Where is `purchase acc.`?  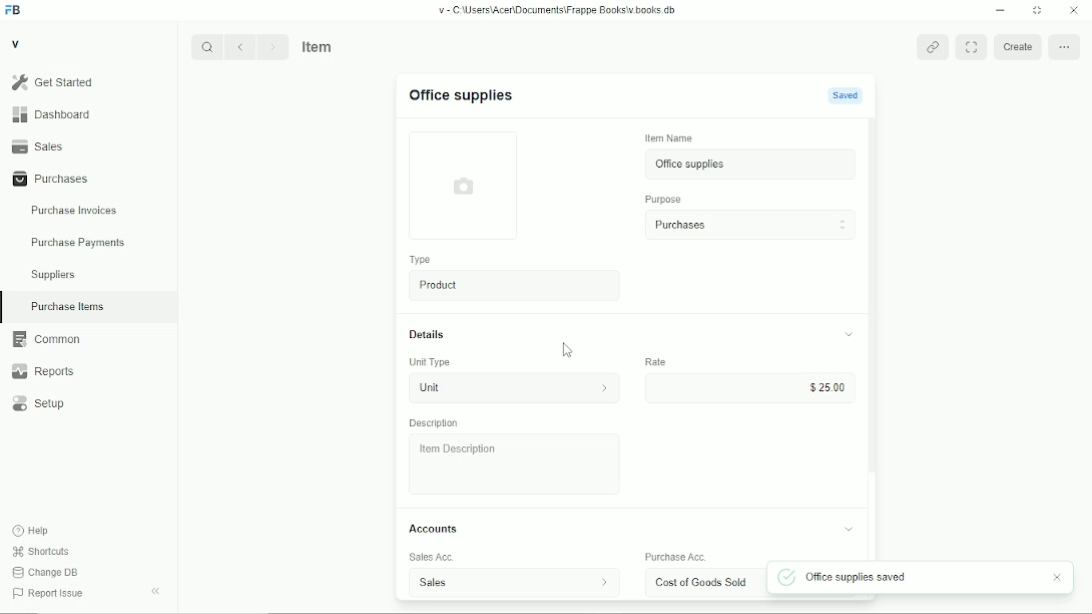 purchase acc. is located at coordinates (676, 557).